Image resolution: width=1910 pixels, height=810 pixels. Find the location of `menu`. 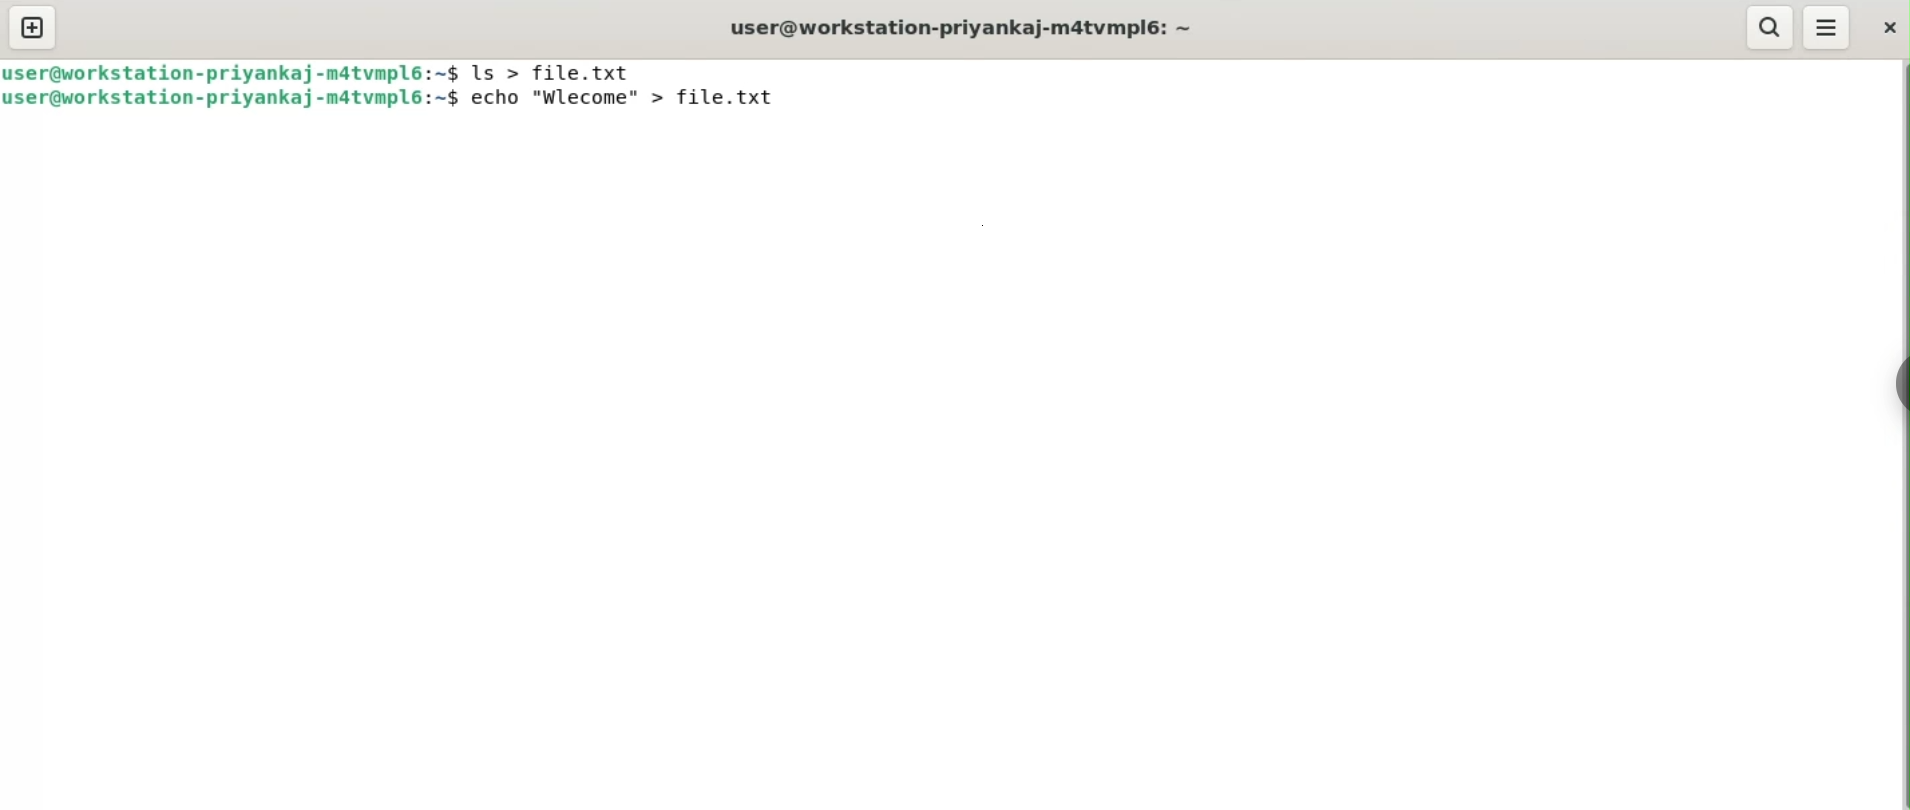

menu is located at coordinates (1827, 28).